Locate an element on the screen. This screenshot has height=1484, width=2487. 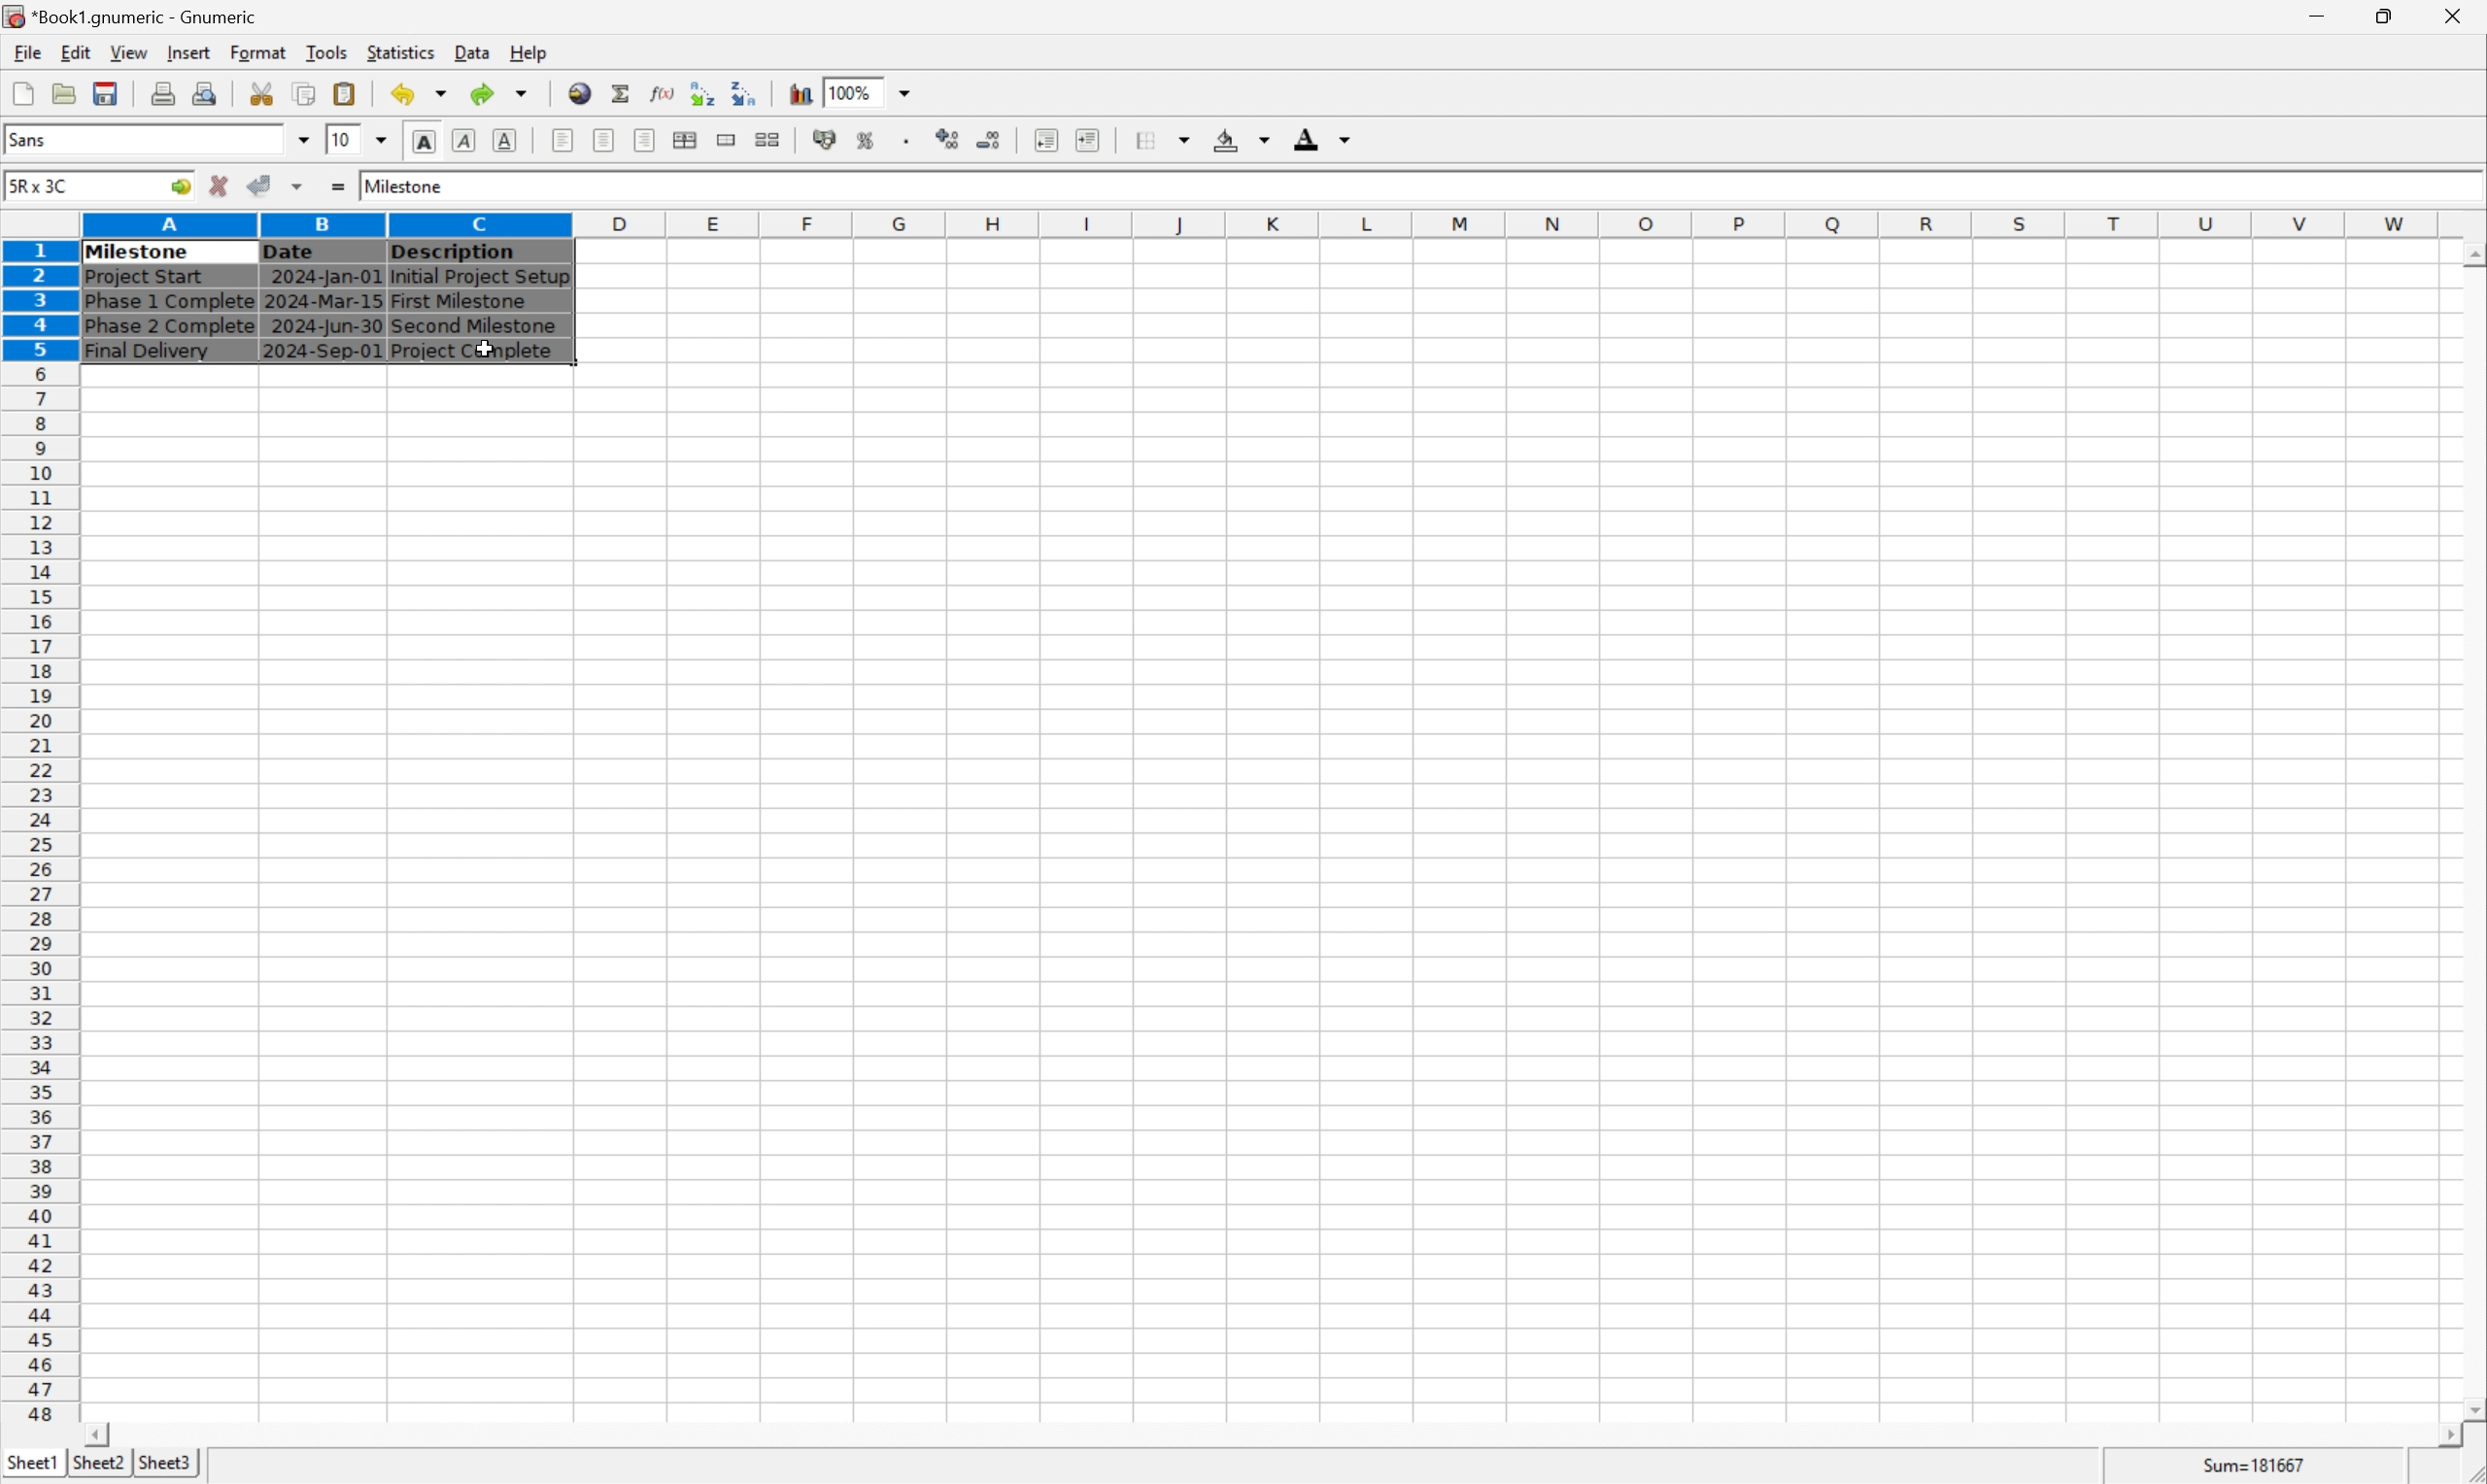
redo is located at coordinates (503, 92).